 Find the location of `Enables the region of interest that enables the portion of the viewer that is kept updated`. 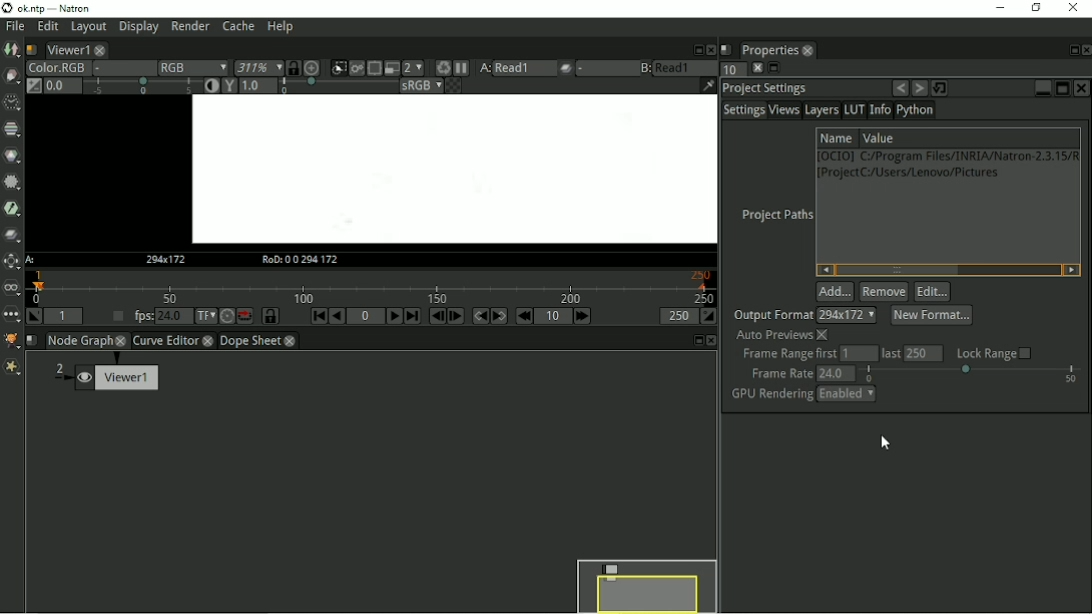

Enables the region of interest that enables the portion of the viewer that is kept updated is located at coordinates (375, 69).